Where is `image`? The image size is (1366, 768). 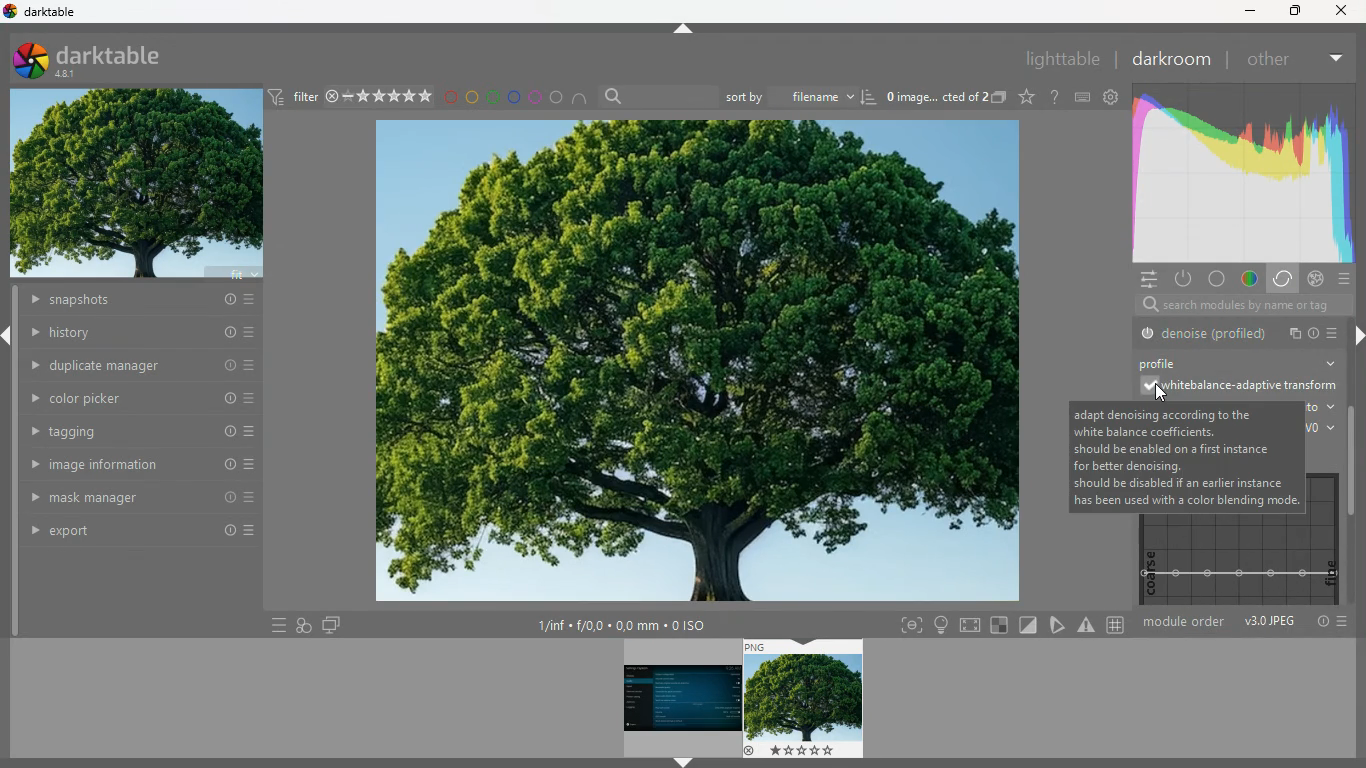 image is located at coordinates (699, 364).